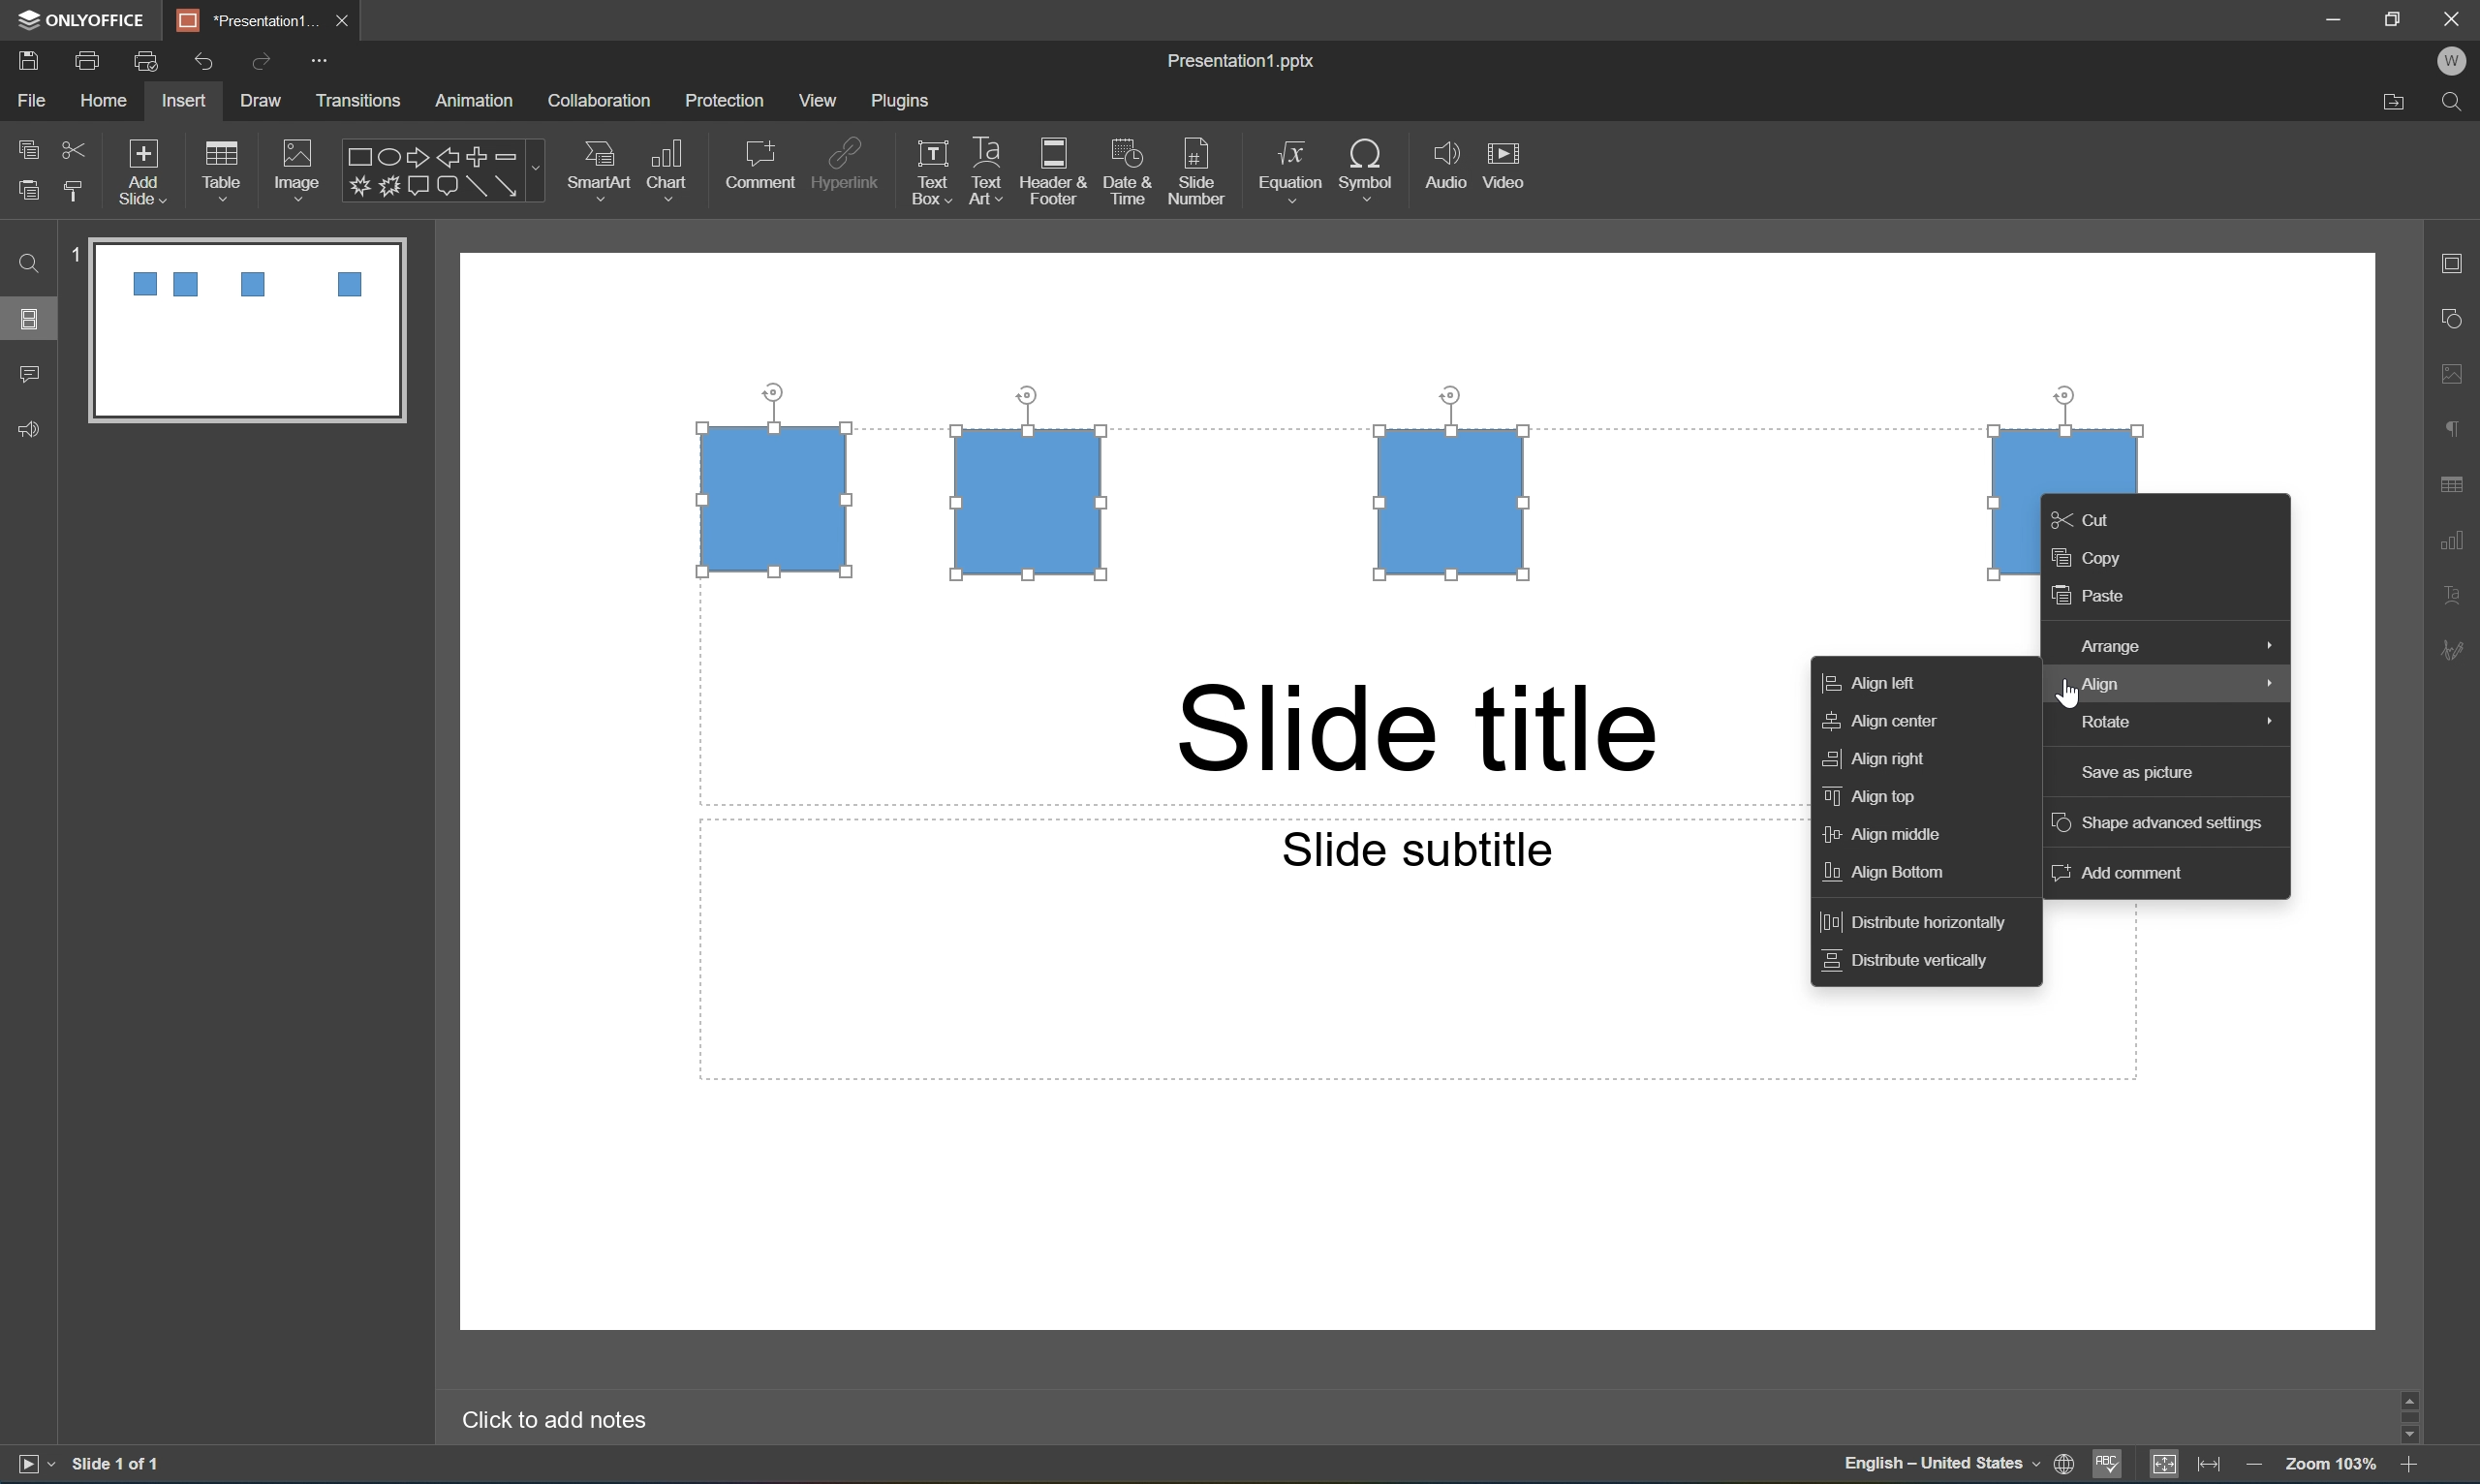  Describe the element at coordinates (727, 102) in the screenshot. I see `protection` at that location.